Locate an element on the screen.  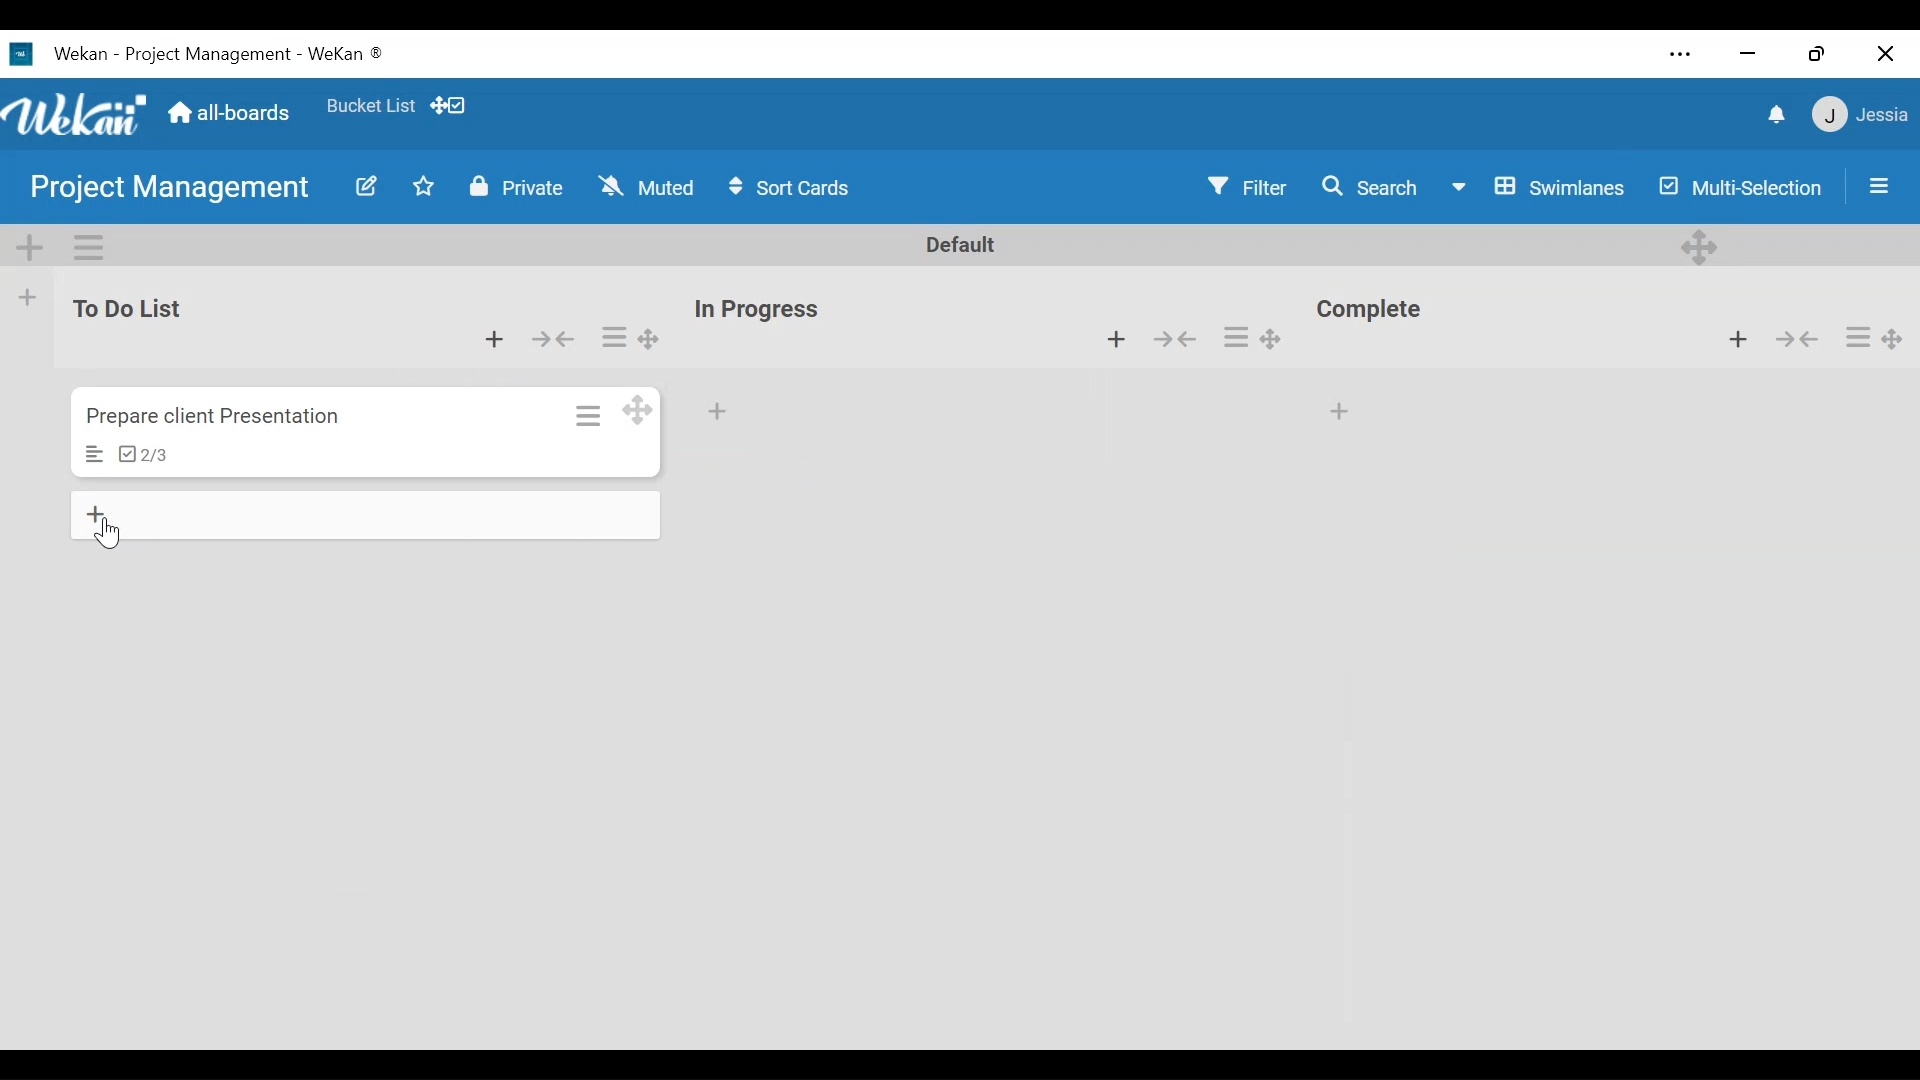
Card actions is located at coordinates (586, 413).